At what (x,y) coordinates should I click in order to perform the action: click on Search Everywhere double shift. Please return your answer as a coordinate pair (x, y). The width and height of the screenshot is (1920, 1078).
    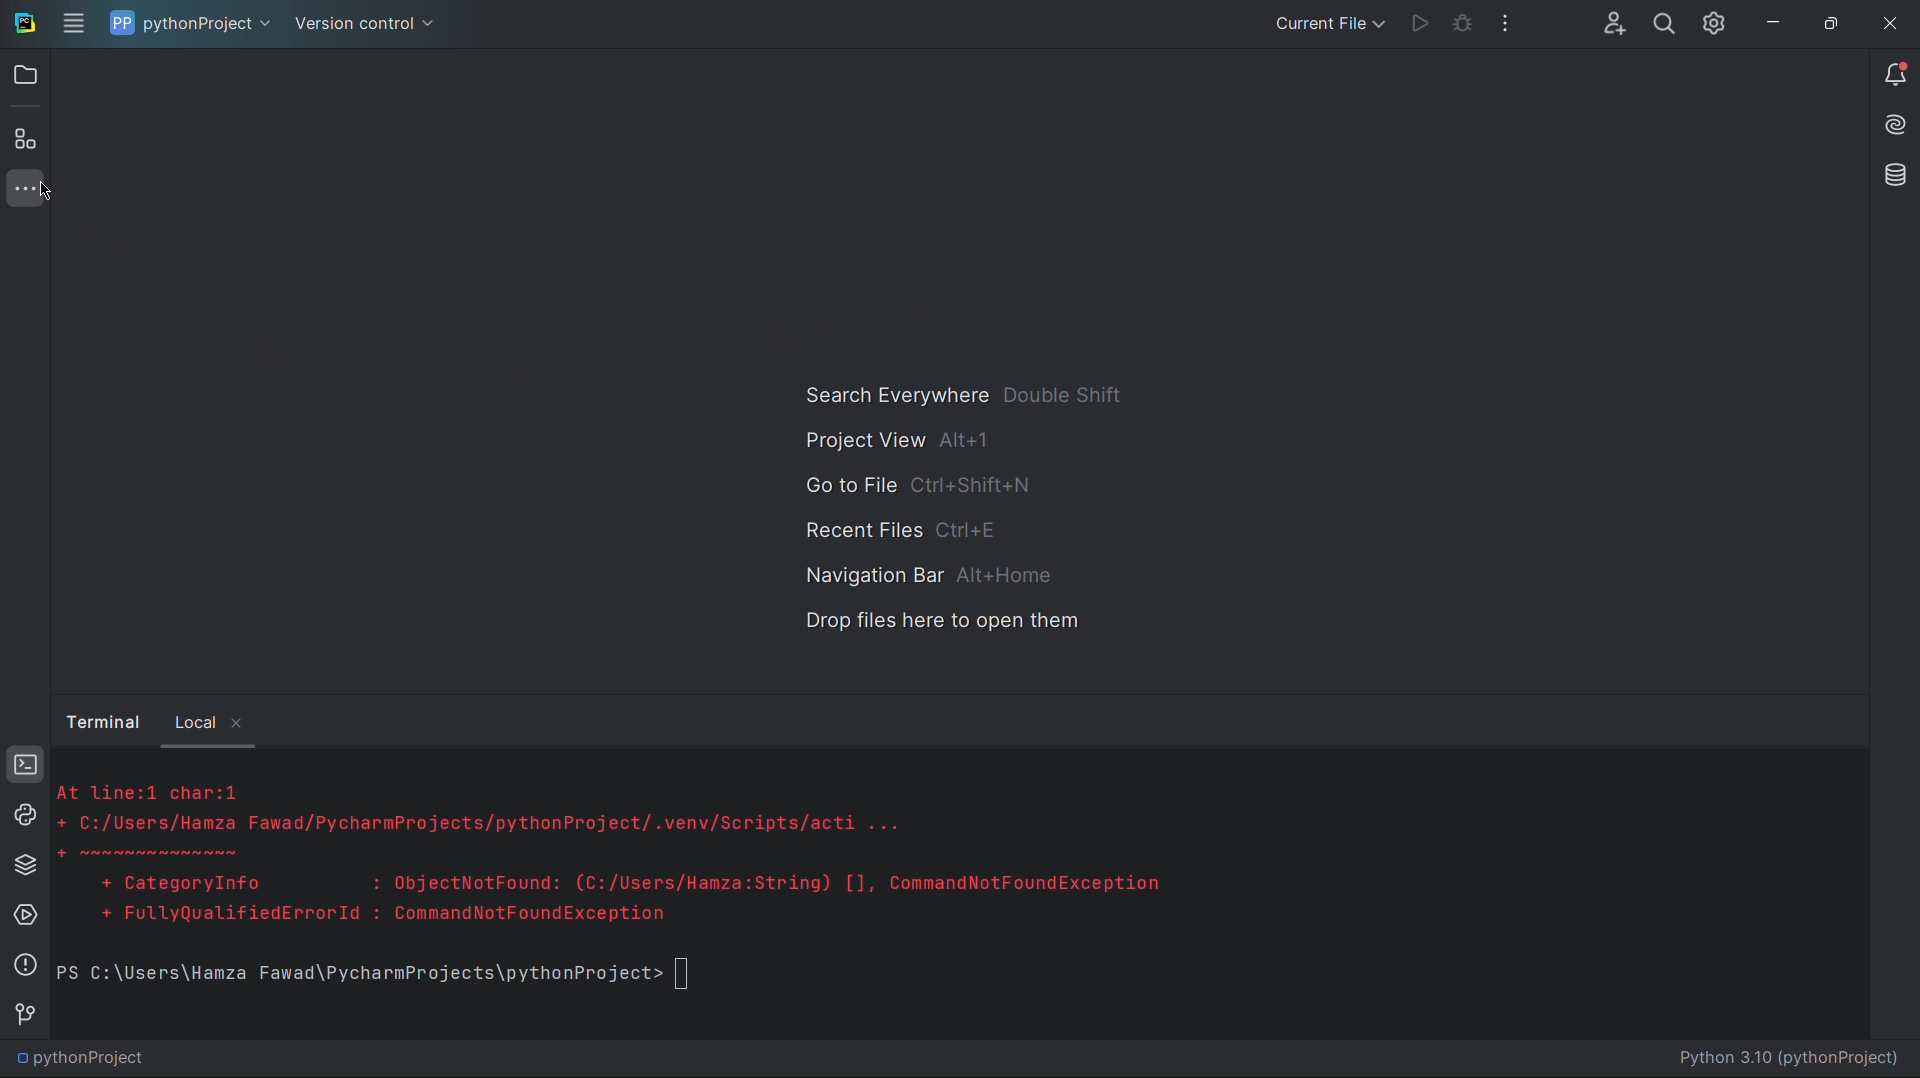
    Looking at the image, I should click on (958, 394).